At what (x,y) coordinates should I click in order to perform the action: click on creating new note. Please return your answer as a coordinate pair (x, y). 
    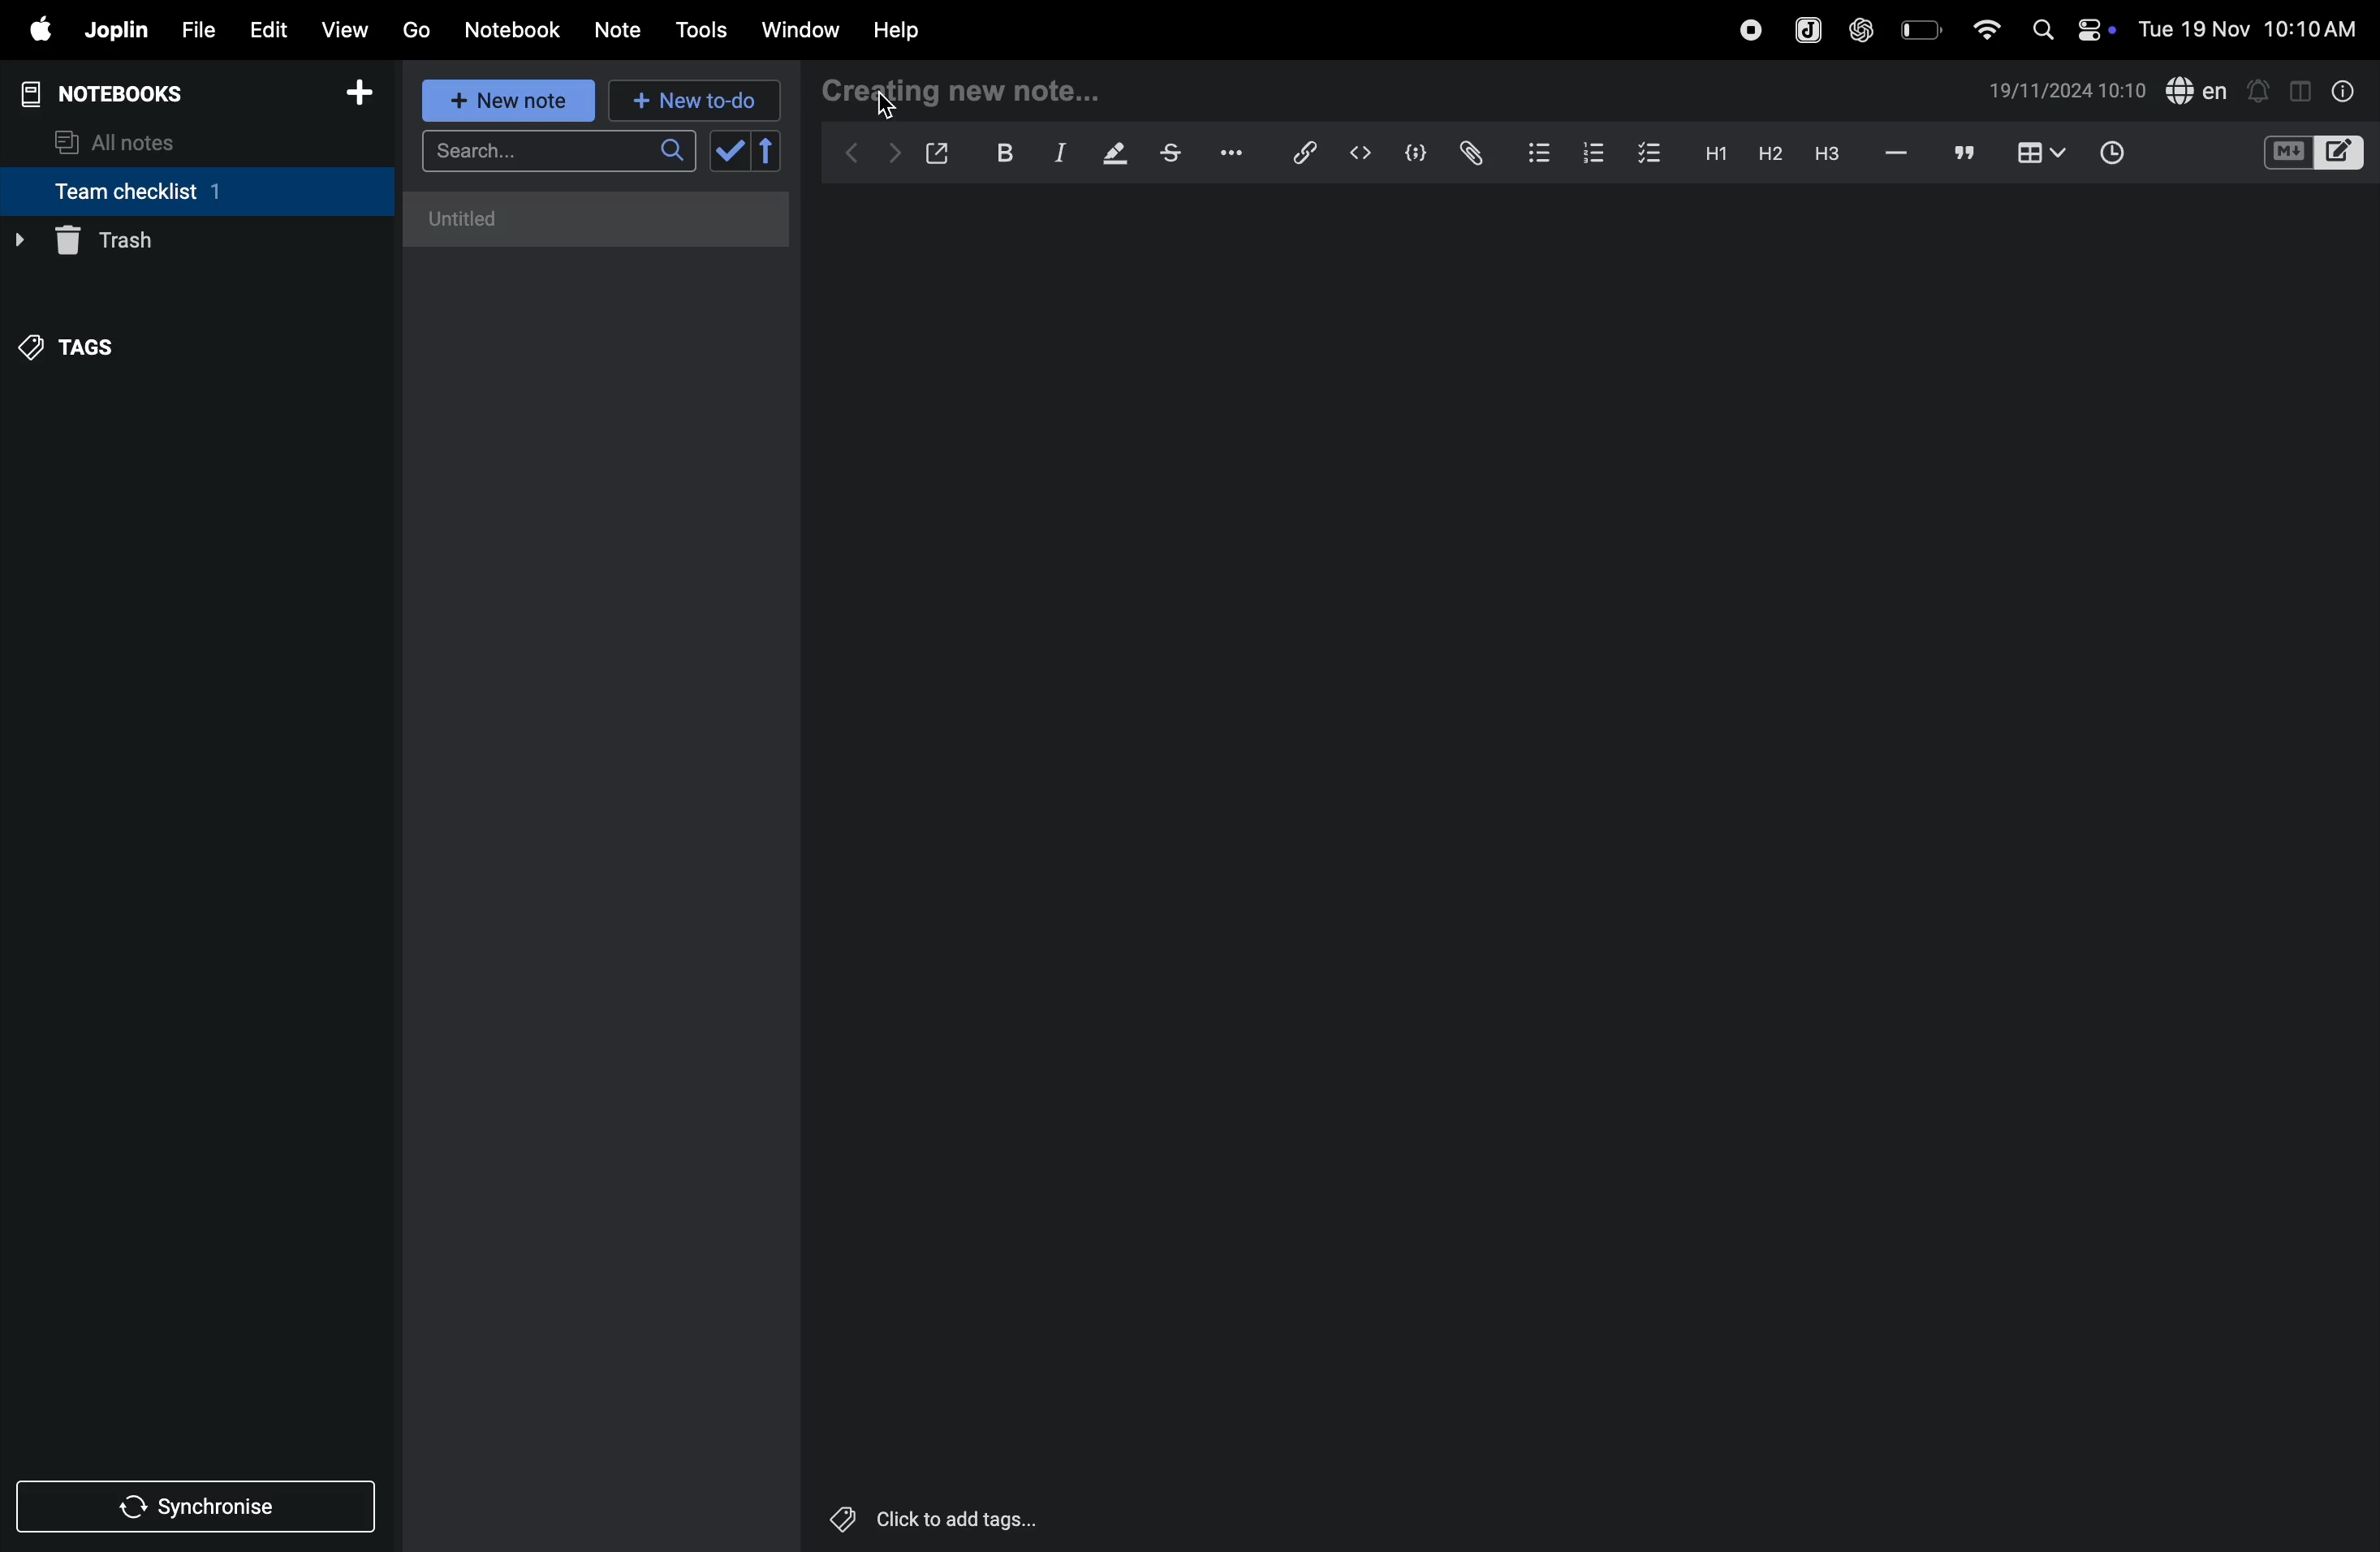
    Looking at the image, I should click on (1001, 91).